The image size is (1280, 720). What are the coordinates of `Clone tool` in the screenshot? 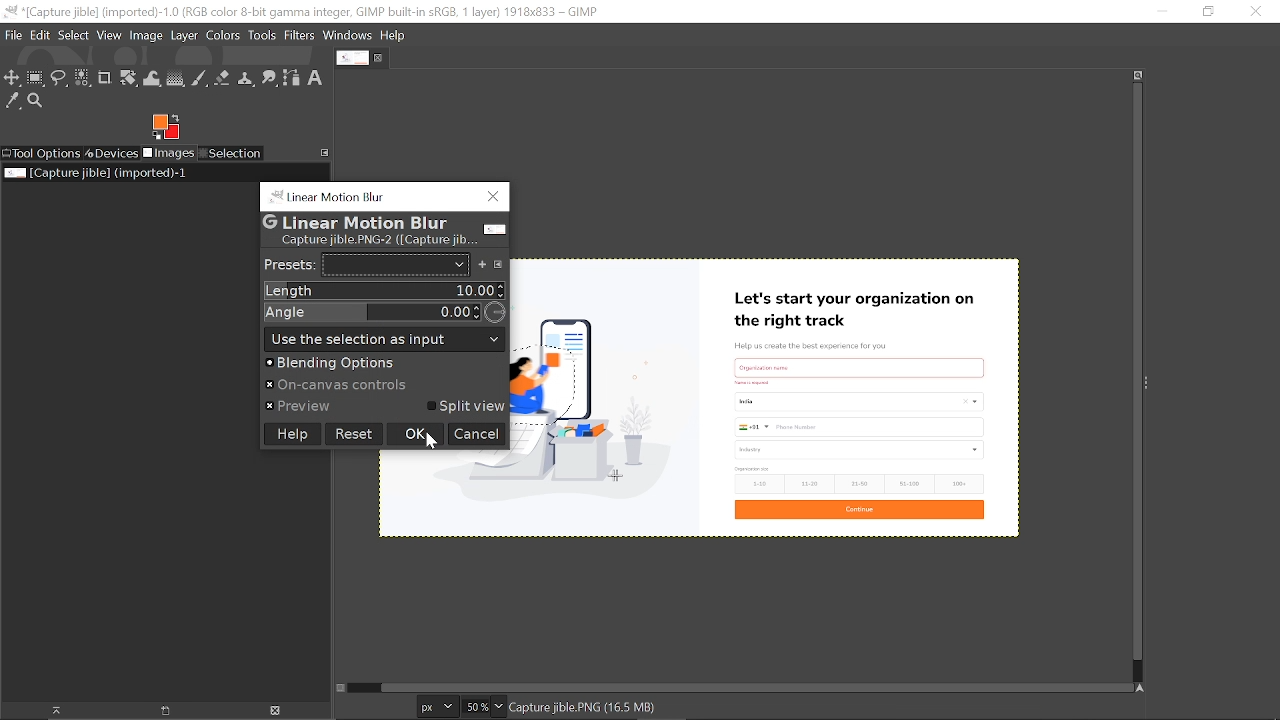 It's located at (245, 80).